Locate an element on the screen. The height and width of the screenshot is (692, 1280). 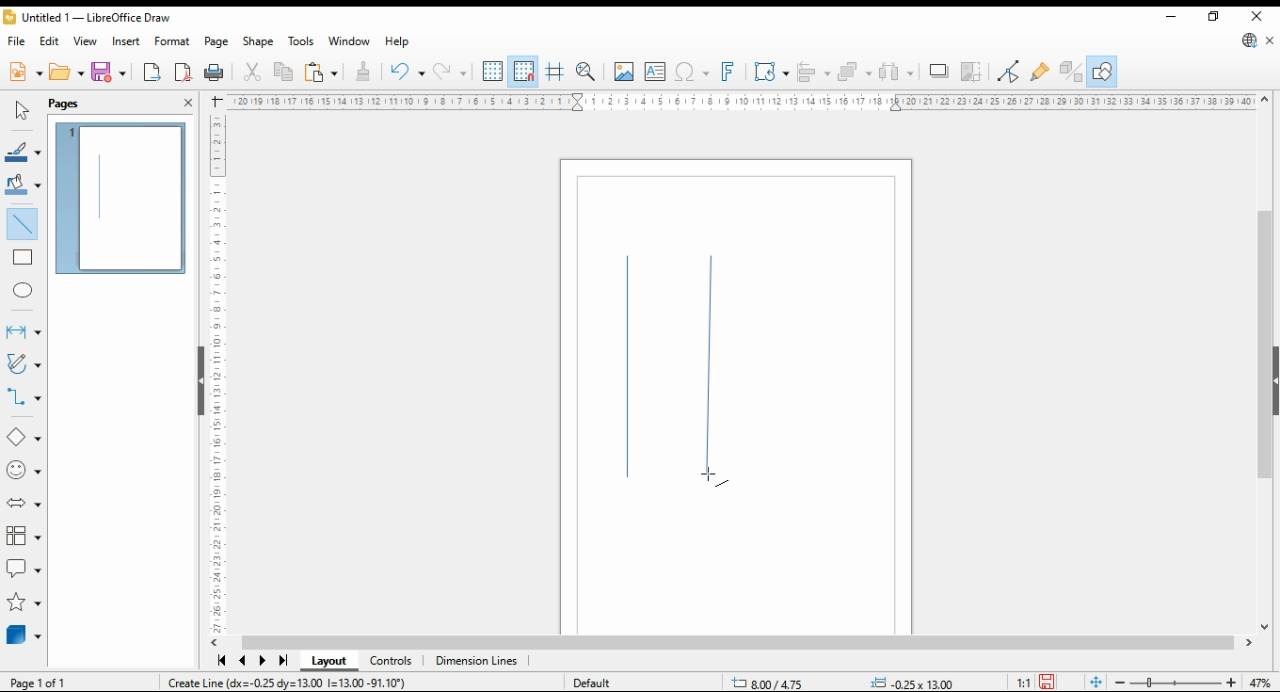
controls is located at coordinates (393, 663).